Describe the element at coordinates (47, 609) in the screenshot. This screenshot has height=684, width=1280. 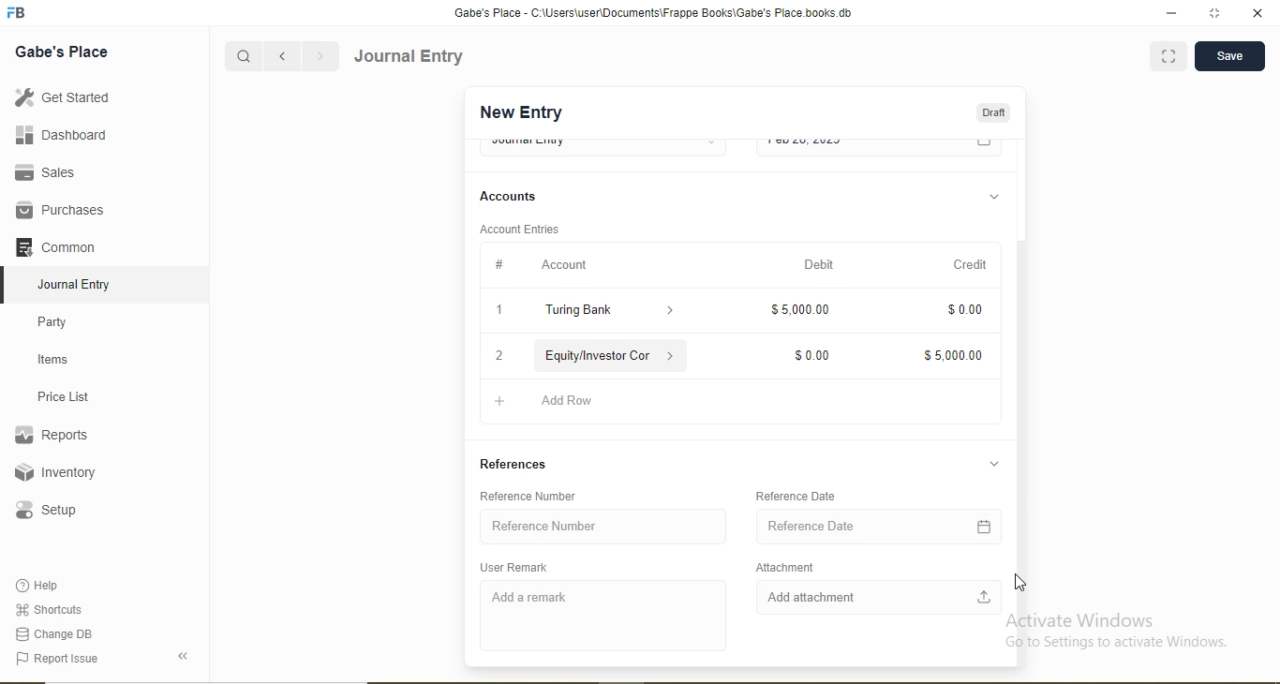
I see `Shortcuts` at that location.